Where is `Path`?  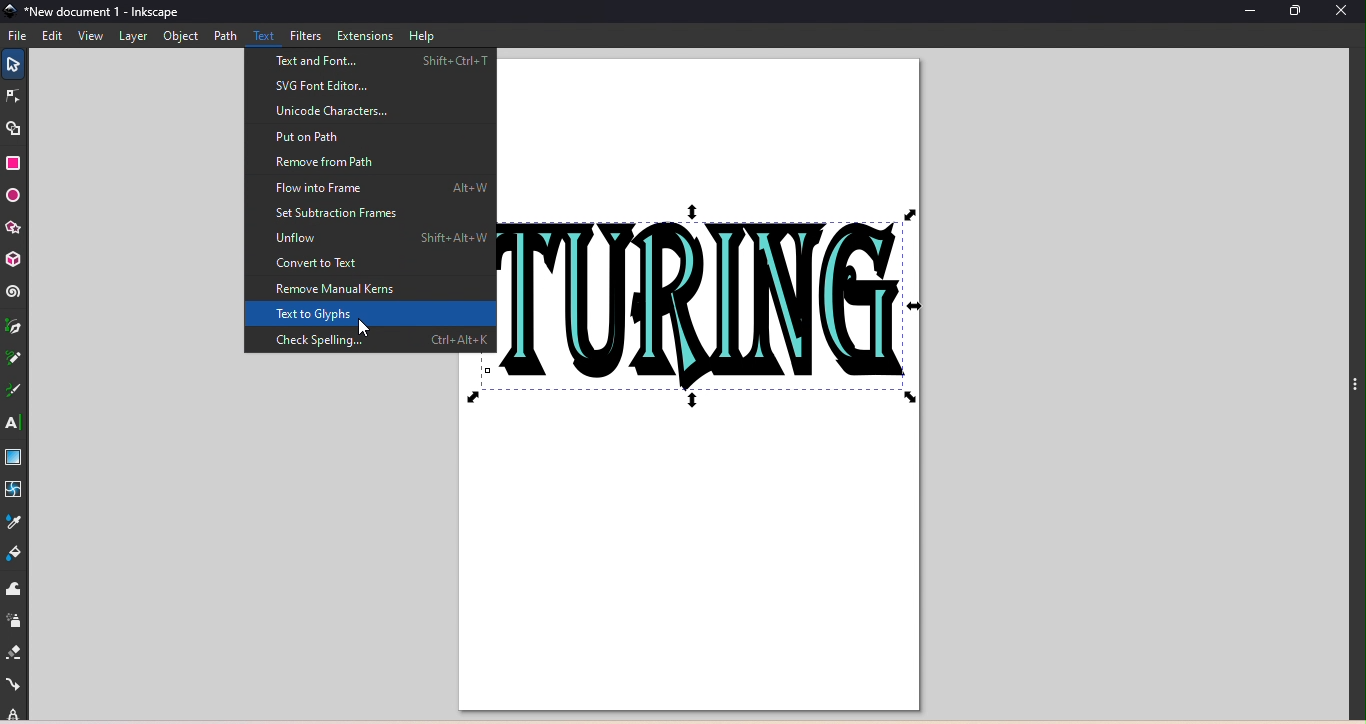 Path is located at coordinates (224, 36).